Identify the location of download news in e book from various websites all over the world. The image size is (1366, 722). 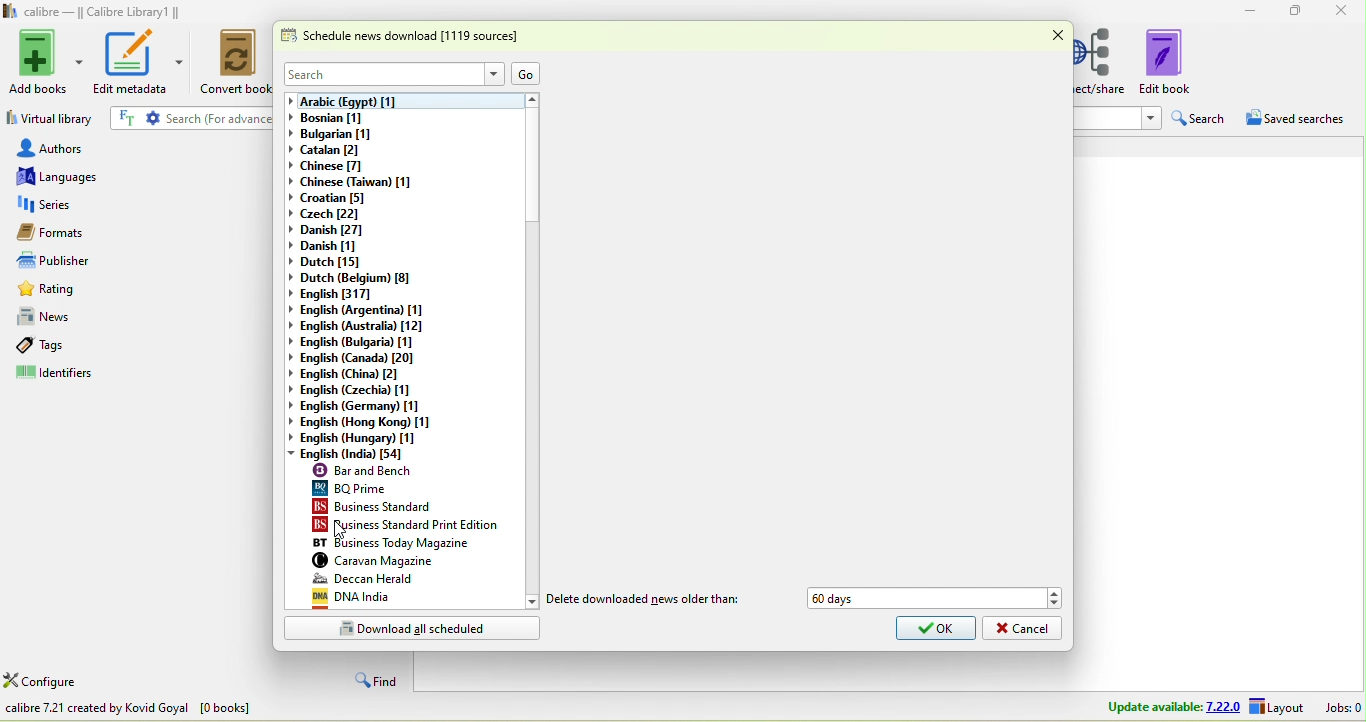
(201, 709).